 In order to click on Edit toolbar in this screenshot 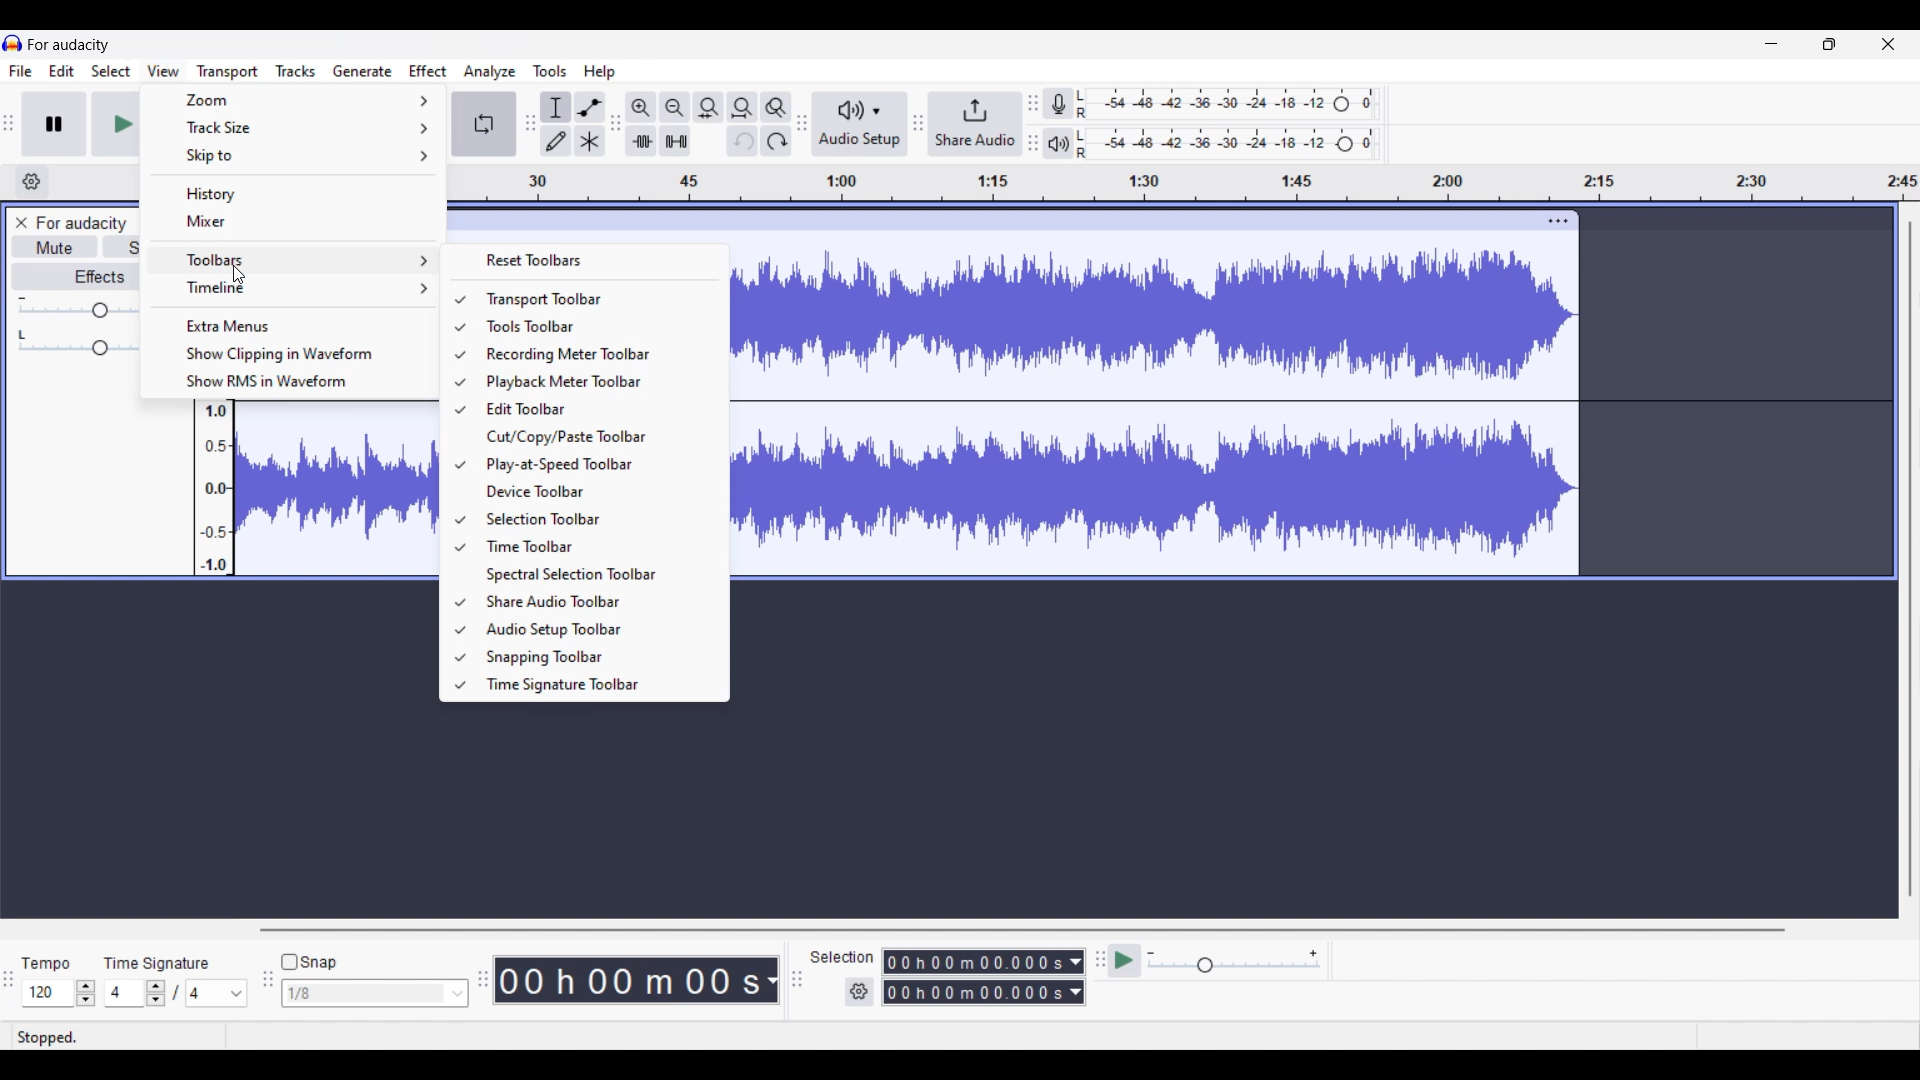, I will do `click(596, 409)`.